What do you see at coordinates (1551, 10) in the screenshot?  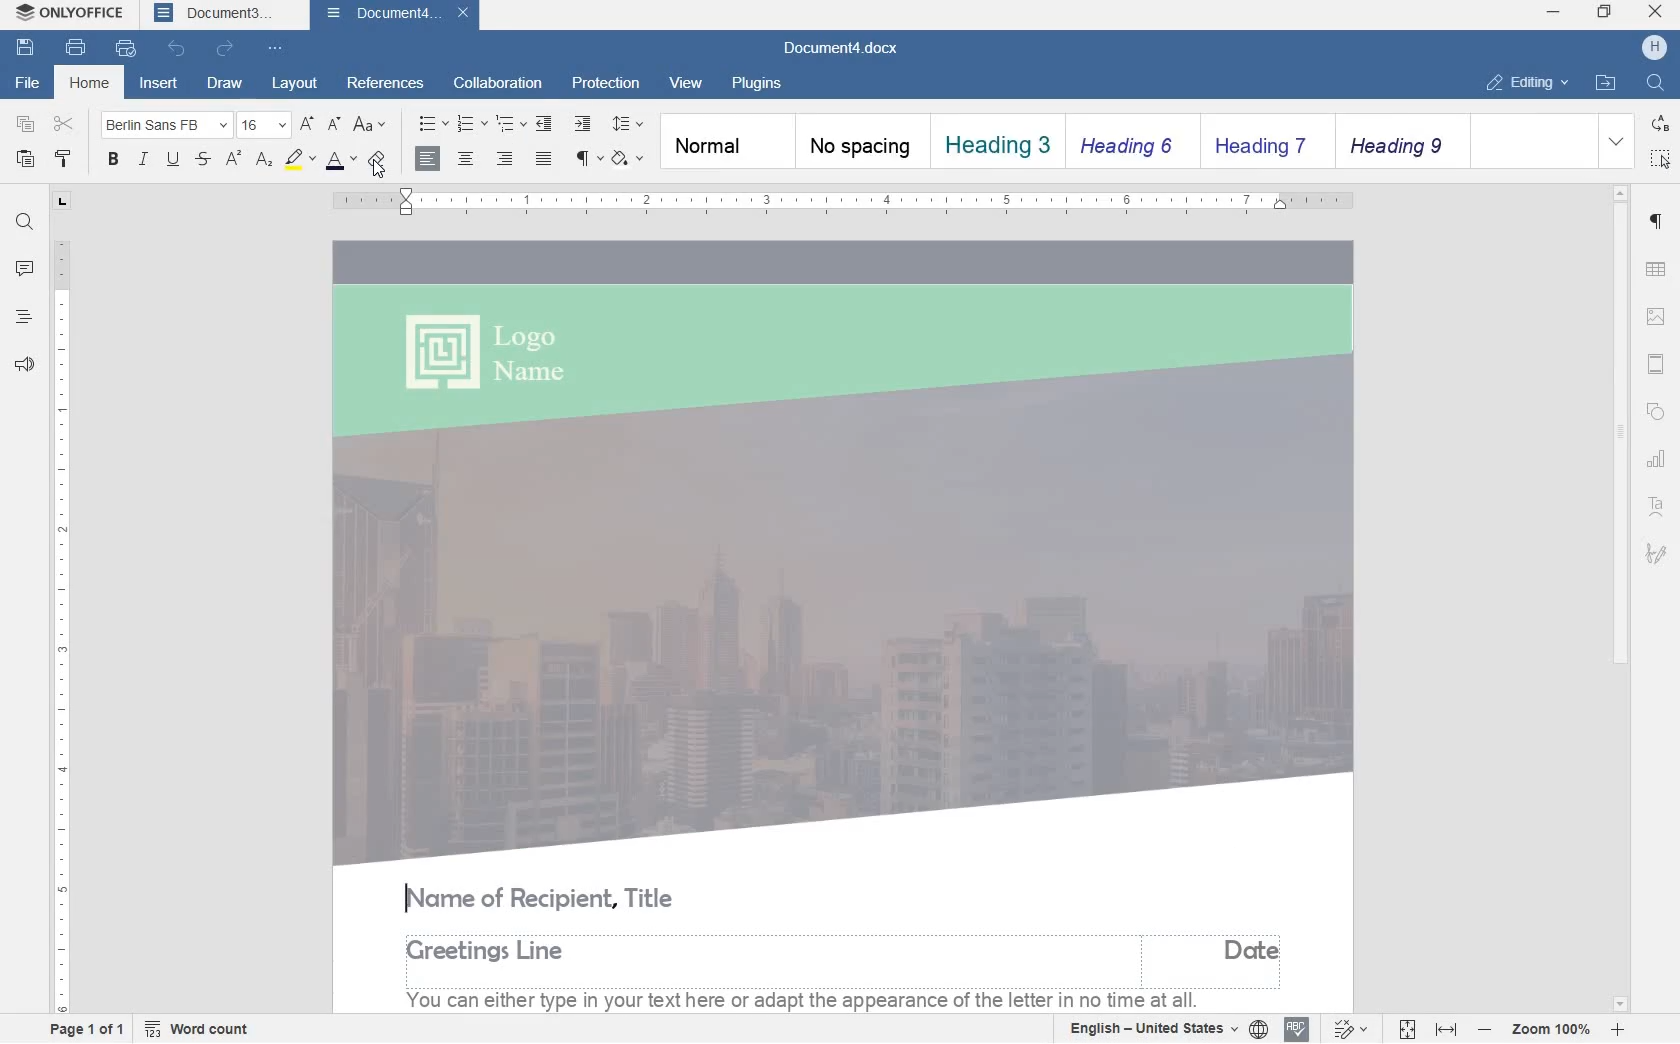 I see `minimize` at bounding box center [1551, 10].